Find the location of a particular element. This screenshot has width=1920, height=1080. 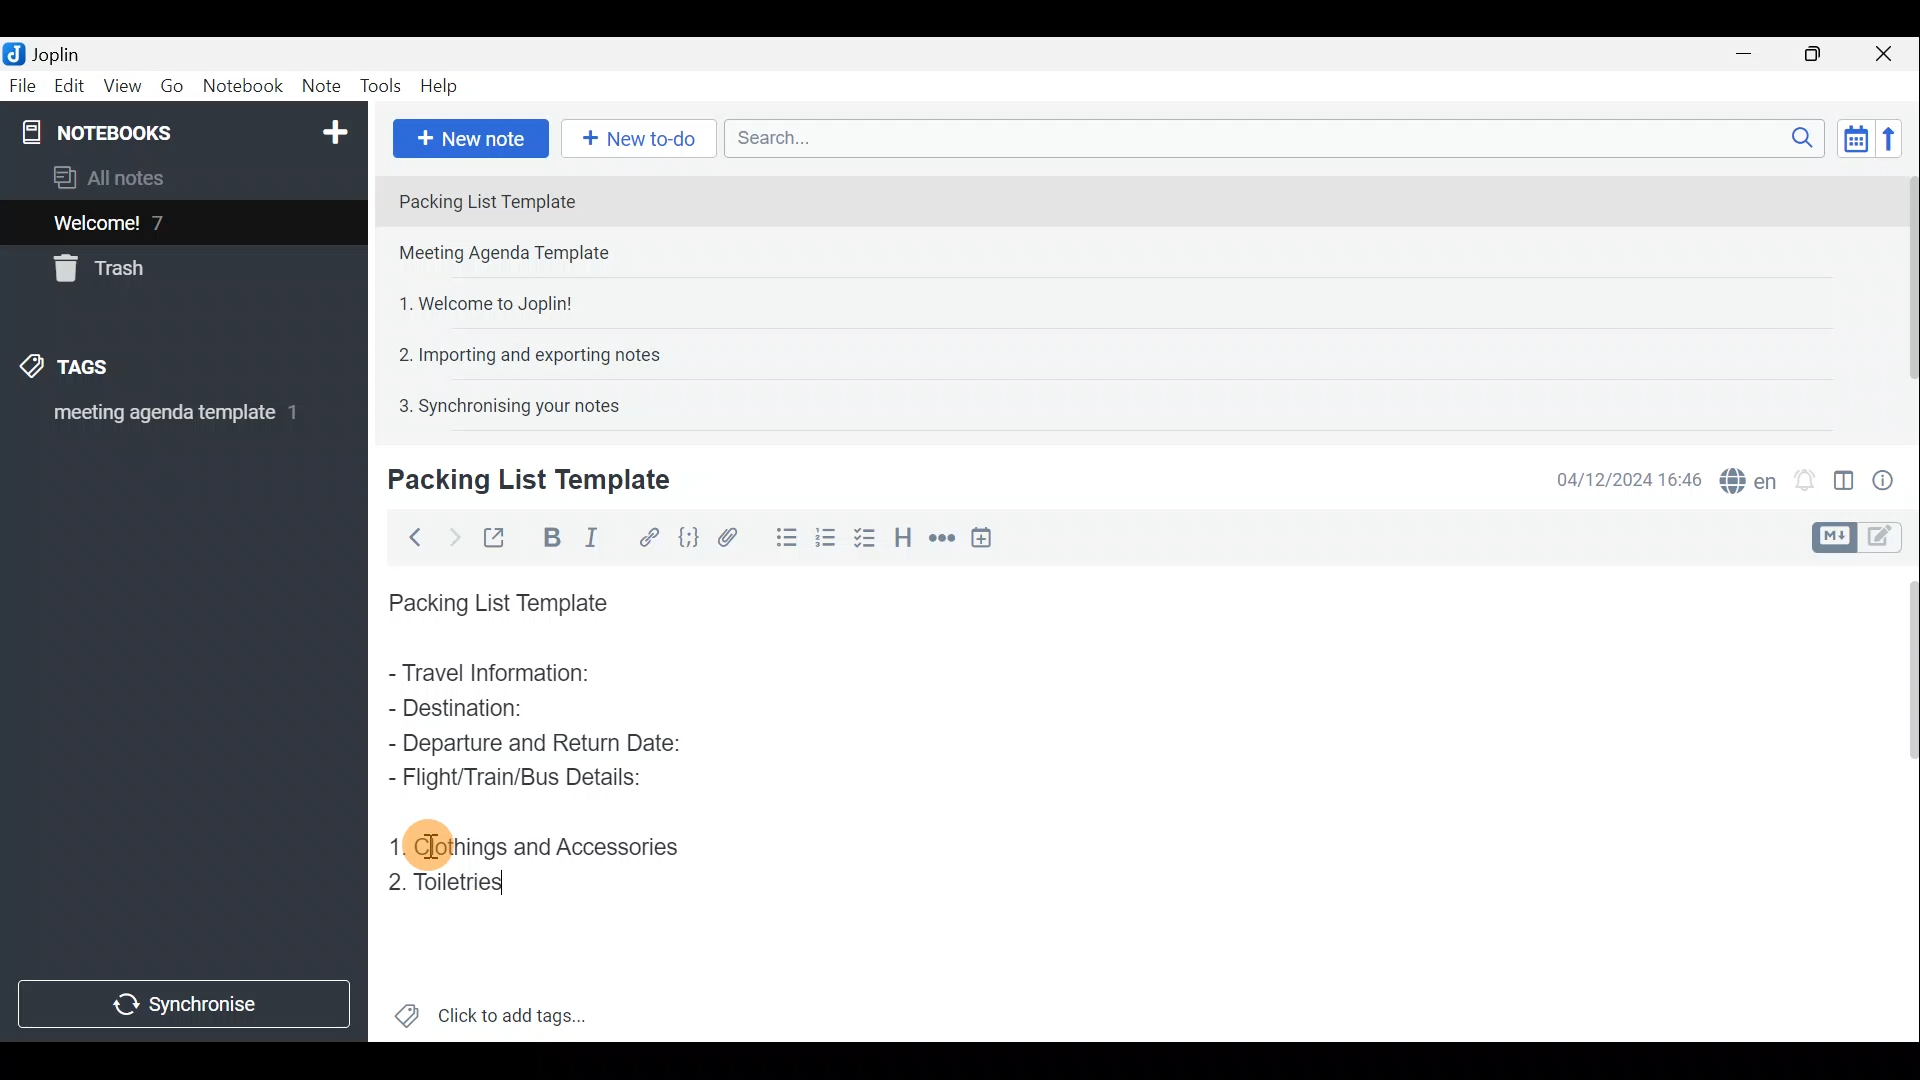

File is located at coordinates (20, 84).